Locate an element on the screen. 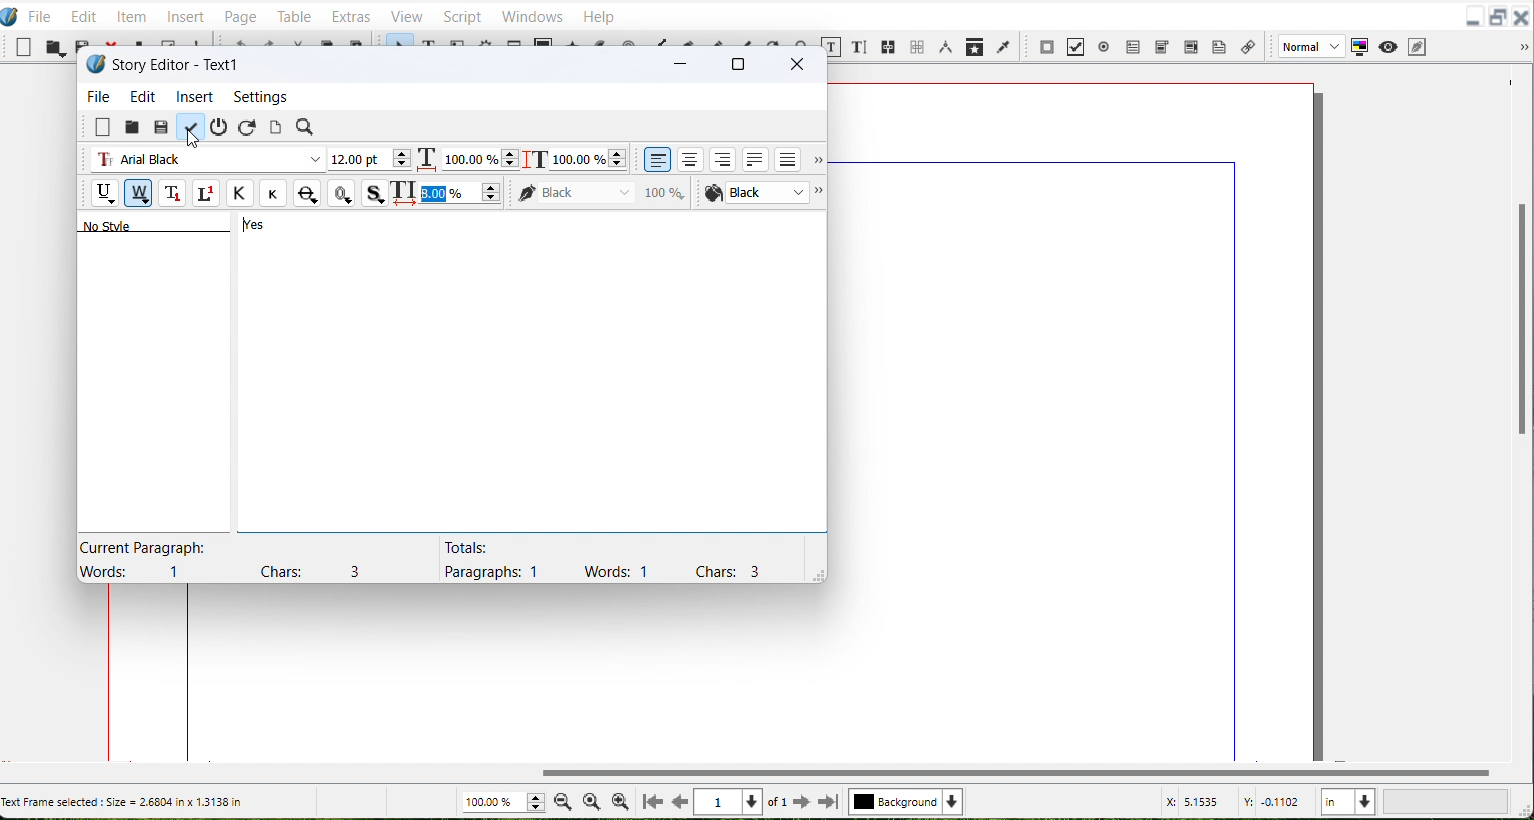 The image size is (1534, 820). Text is located at coordinates (183, 65).